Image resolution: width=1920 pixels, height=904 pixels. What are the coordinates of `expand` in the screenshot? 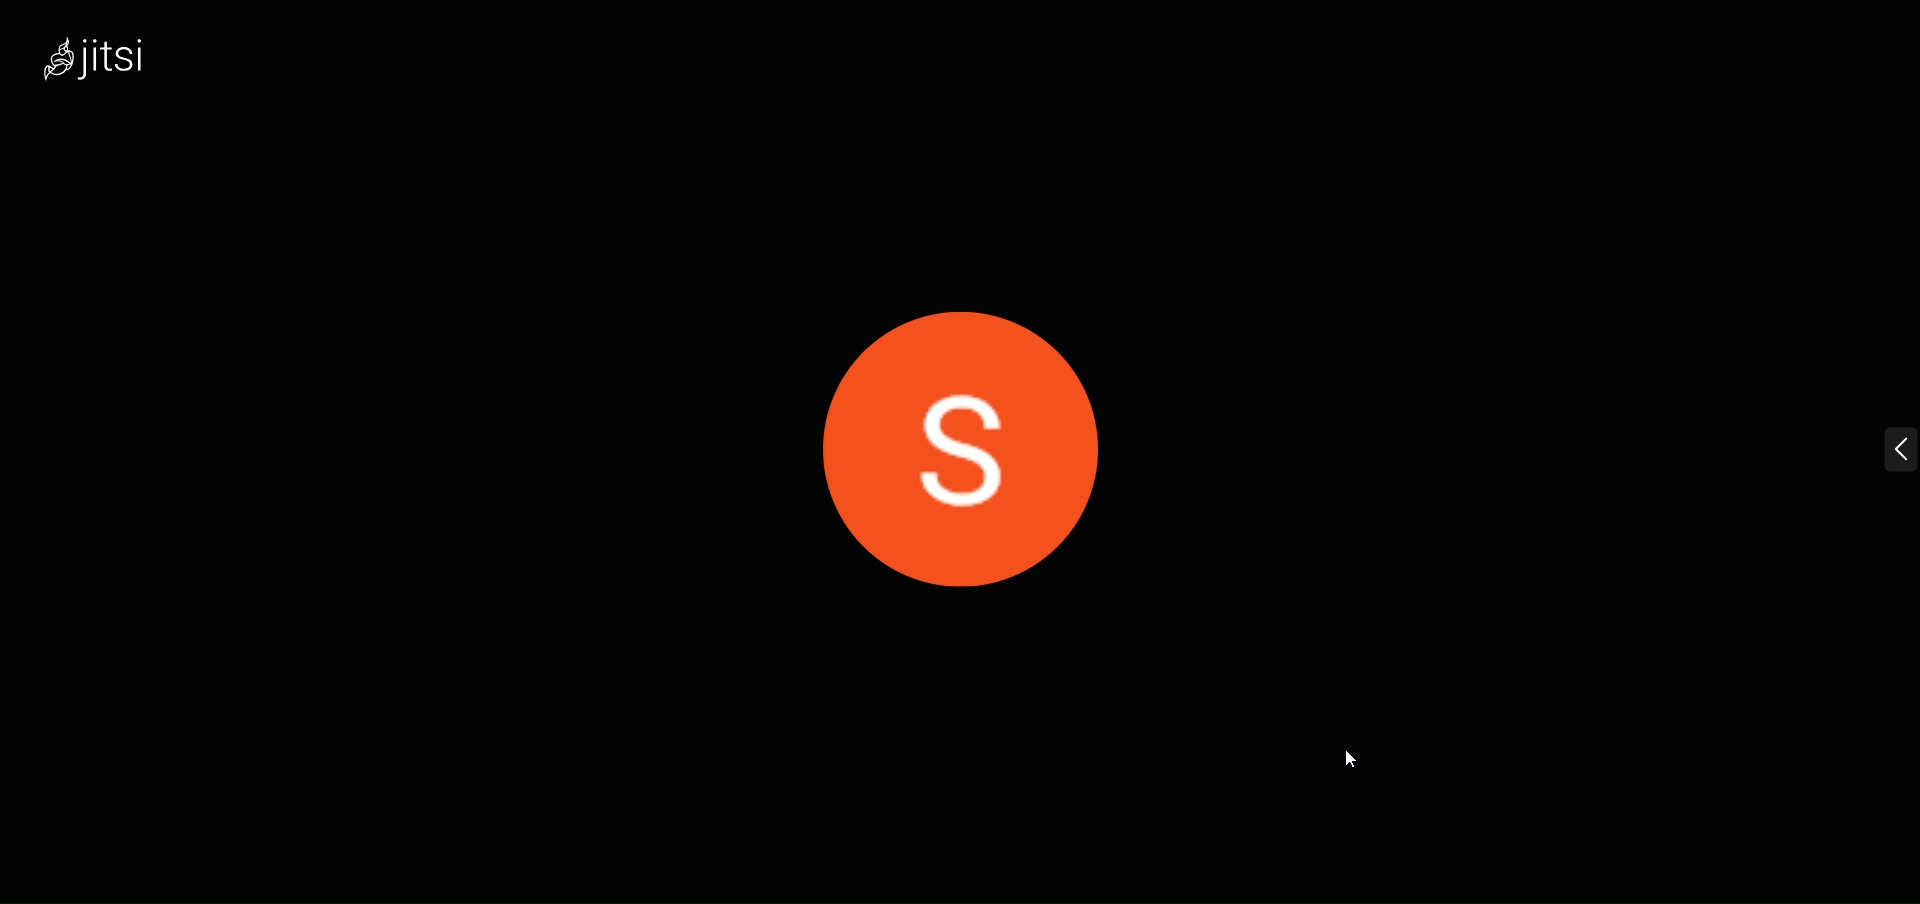 It's located at (1873, 445).